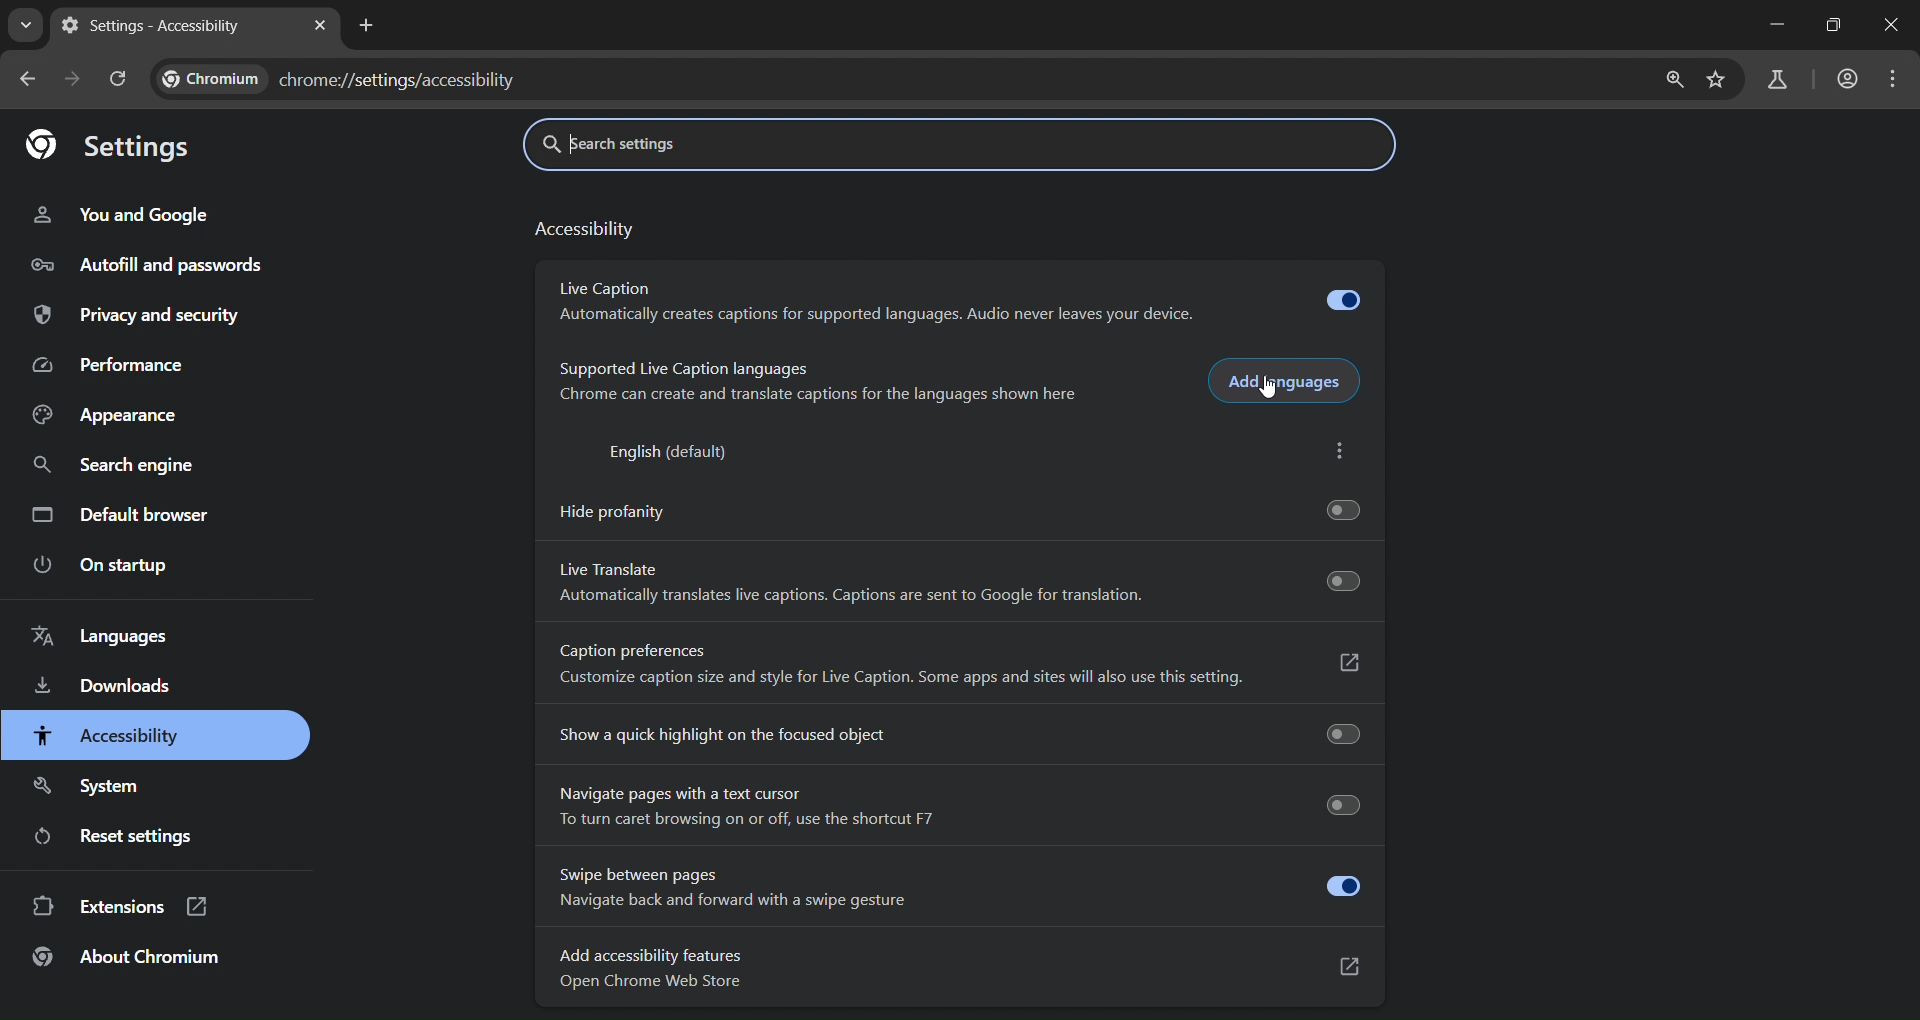  What do you see at coordinates (123, 837) in the screenshot?
I see `reset settings` at bounding box center [123, 837].